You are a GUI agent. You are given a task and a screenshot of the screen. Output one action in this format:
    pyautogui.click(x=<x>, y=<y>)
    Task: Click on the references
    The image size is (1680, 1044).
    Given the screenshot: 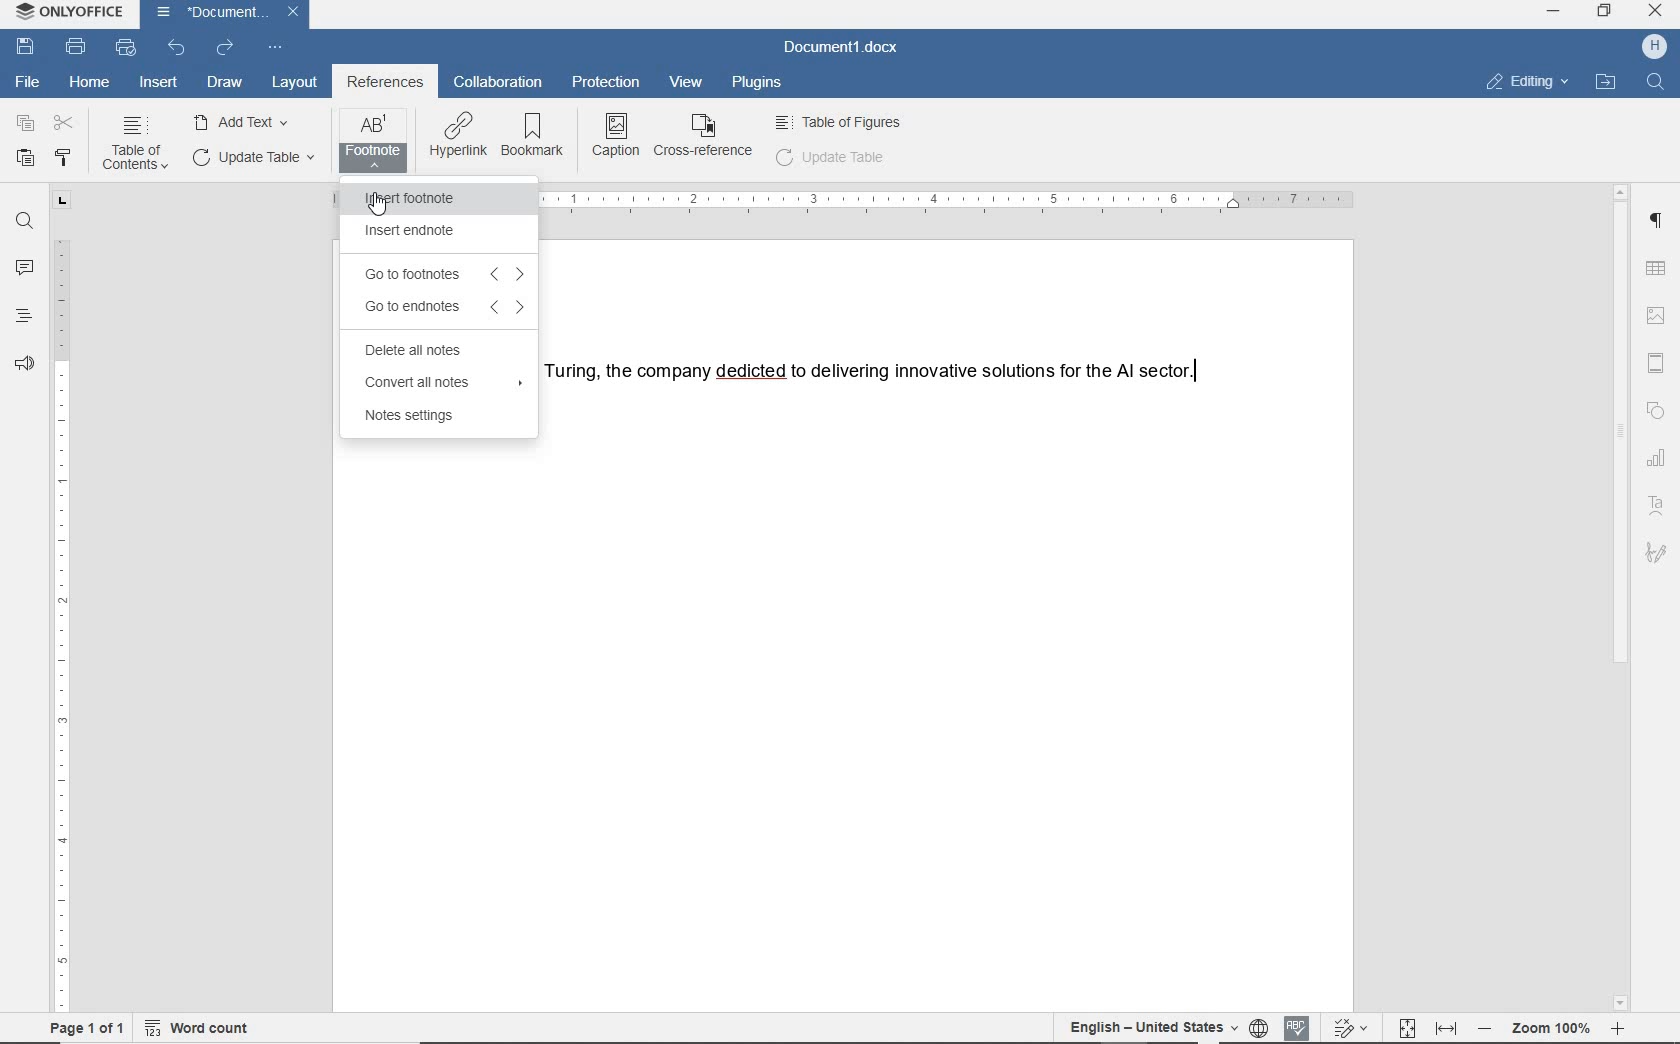 What is the action you would take?
    pyautogui.click(x=385, y=84)
    